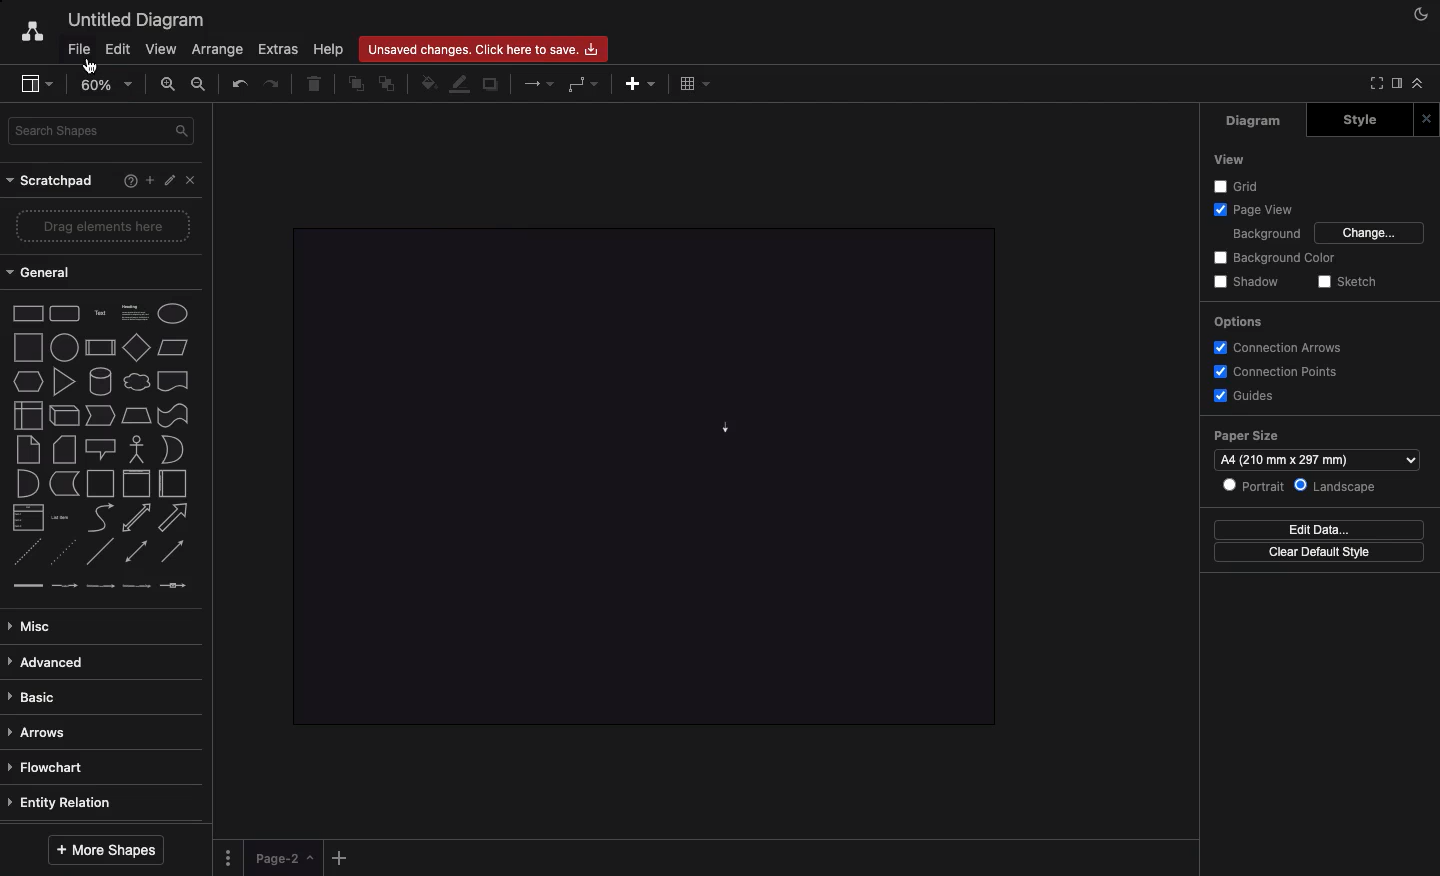  Describe the element at coordinates (102, 448) in the screenshot. I see `Shapes` at that location.